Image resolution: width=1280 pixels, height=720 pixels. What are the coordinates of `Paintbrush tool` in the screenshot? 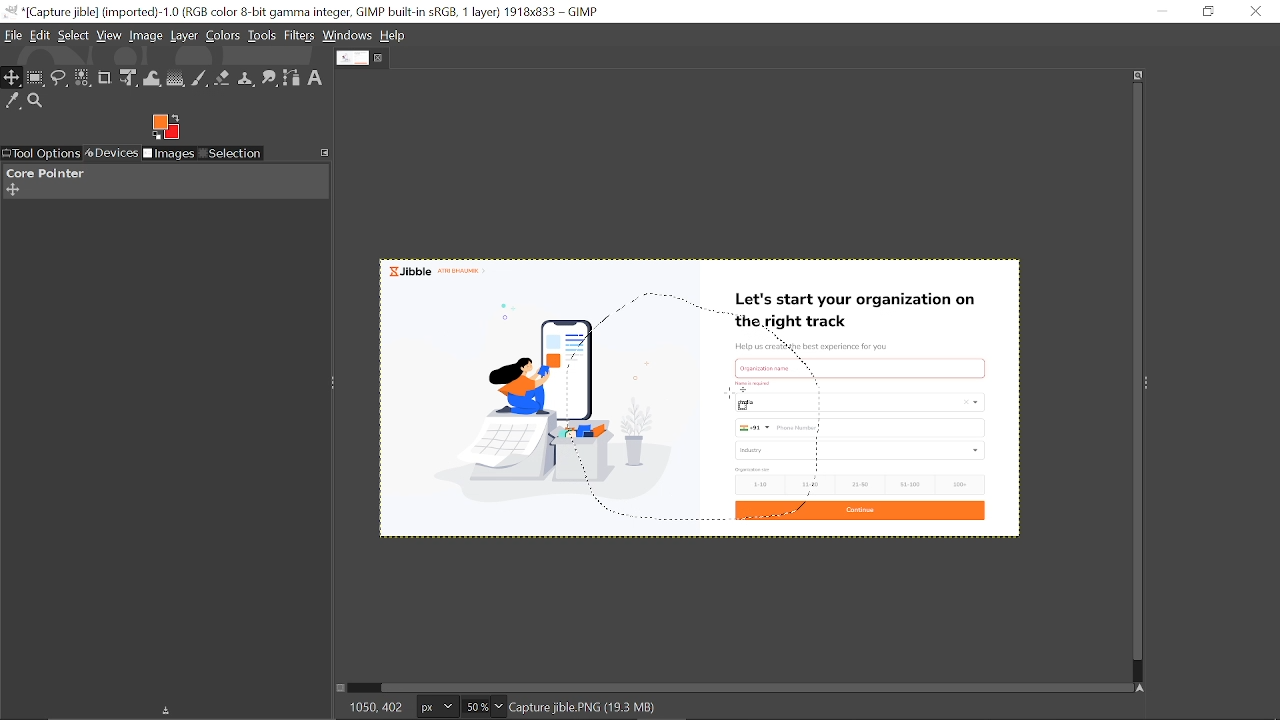 It's located at (200, 80).